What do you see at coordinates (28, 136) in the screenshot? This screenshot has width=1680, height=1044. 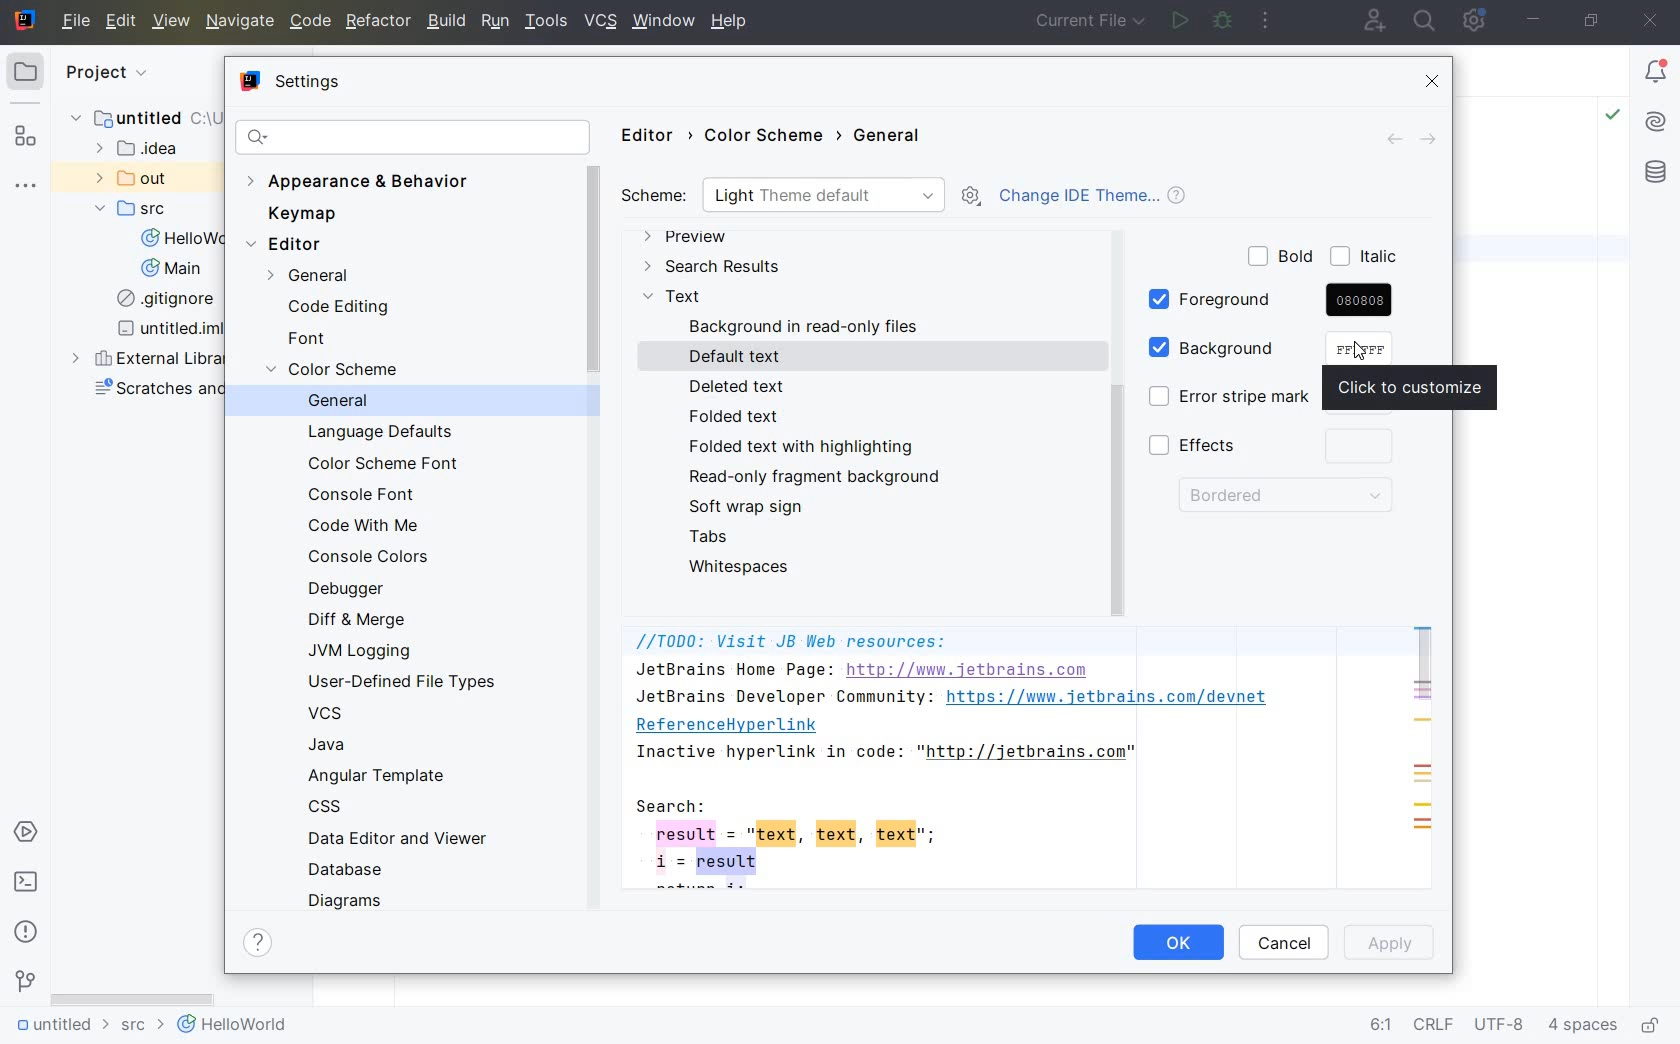 I see `structure` at bounding box center [28, 136].